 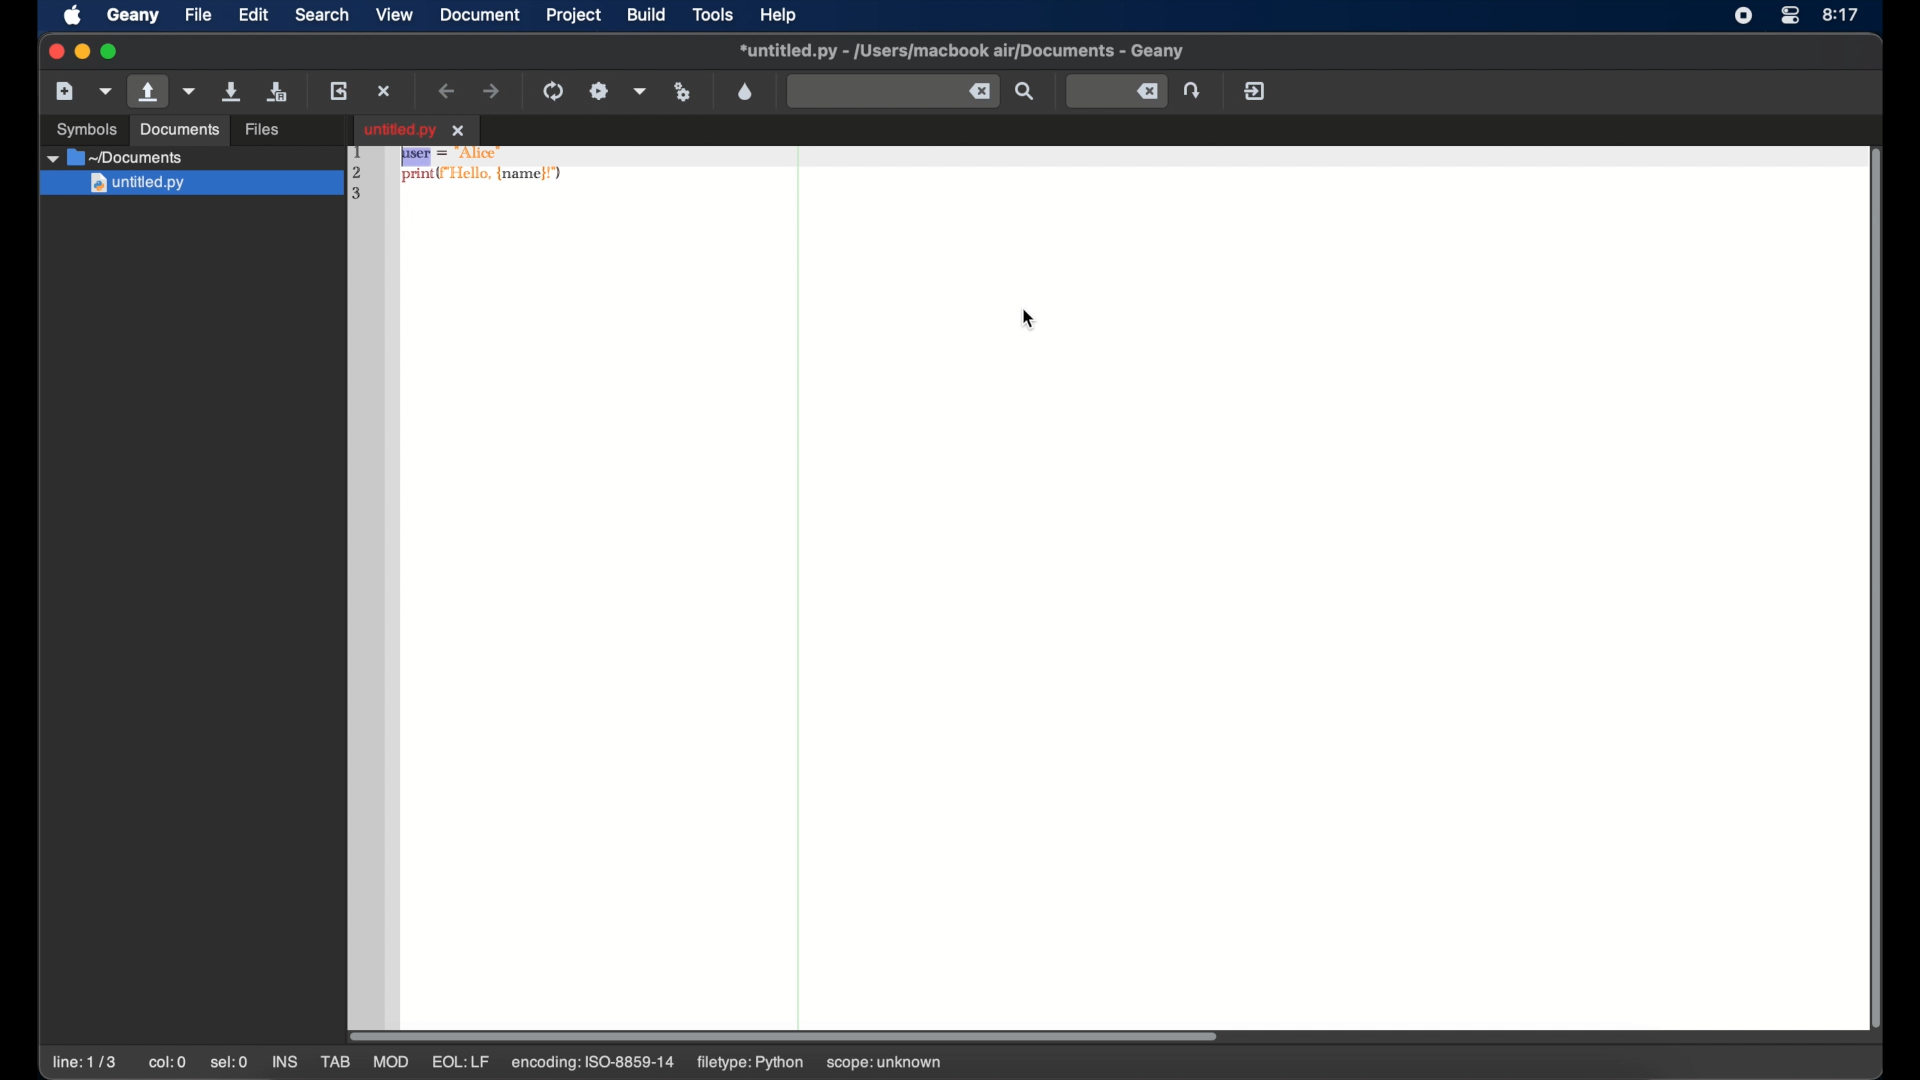 What do you see at coordinates (647, 15) in the screenshot?
I see `build` at bounding box center [647, 15].